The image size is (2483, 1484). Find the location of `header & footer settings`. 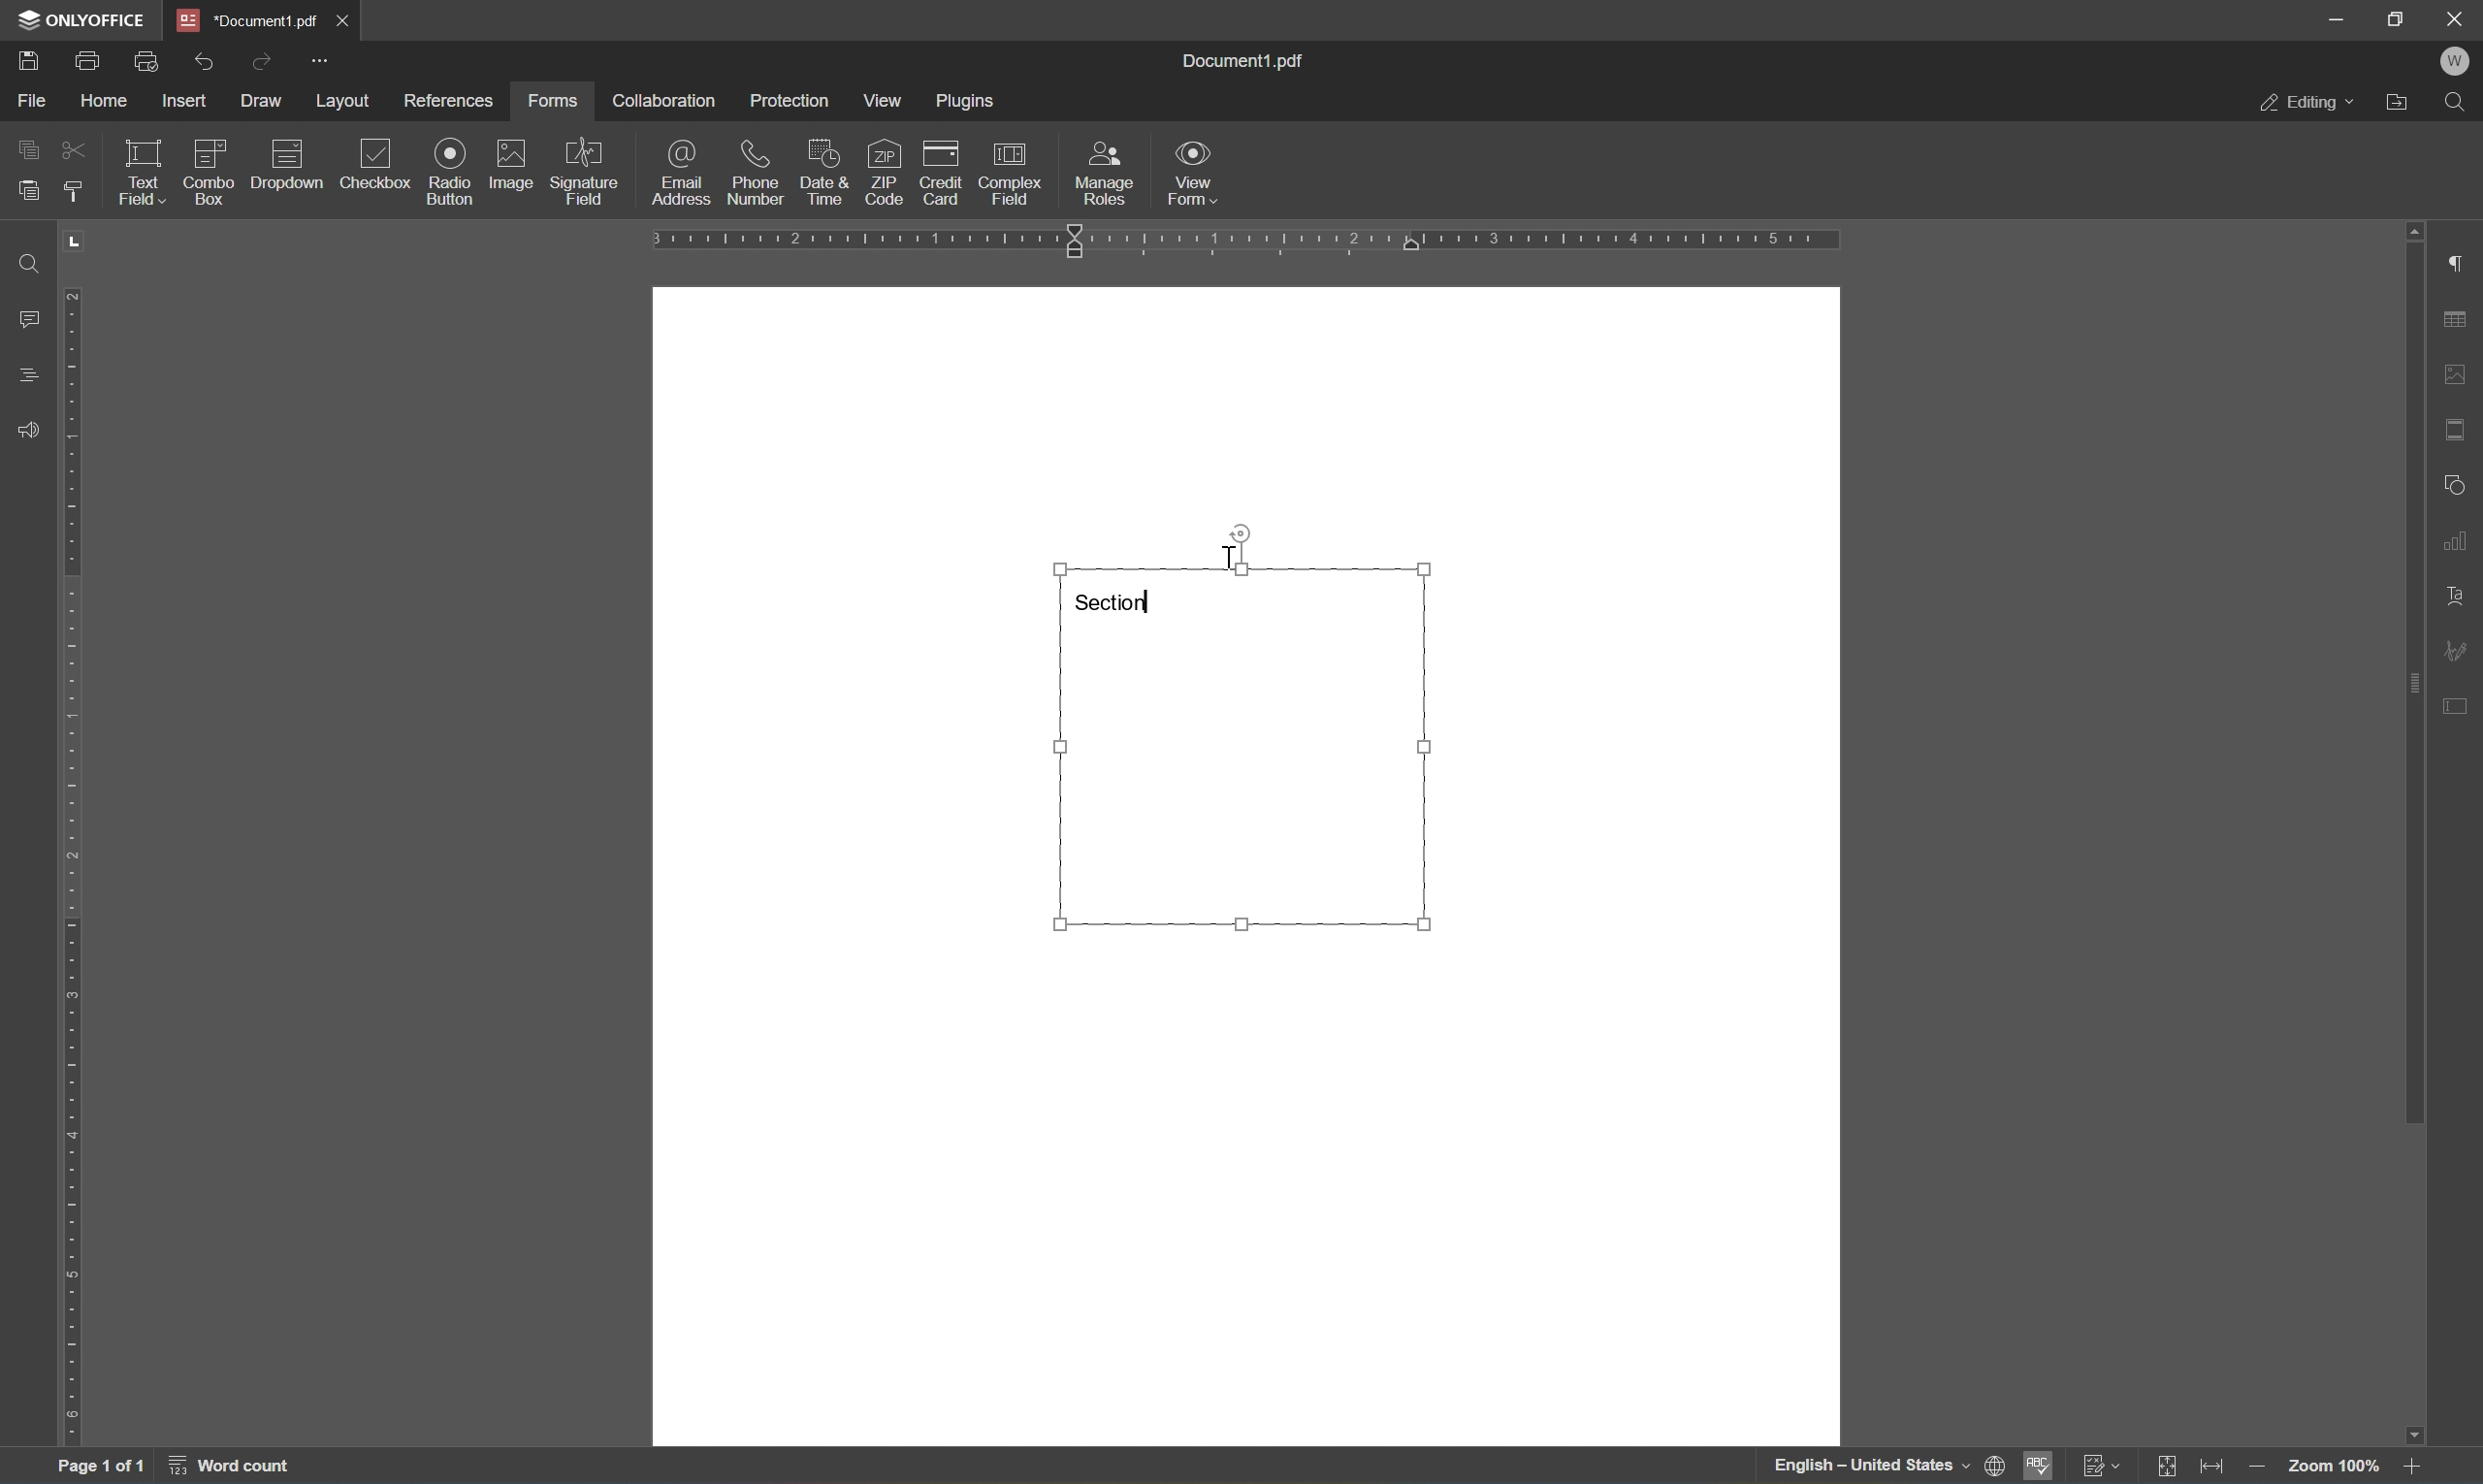

header & footer settings is located at coordinates (2457, 431).